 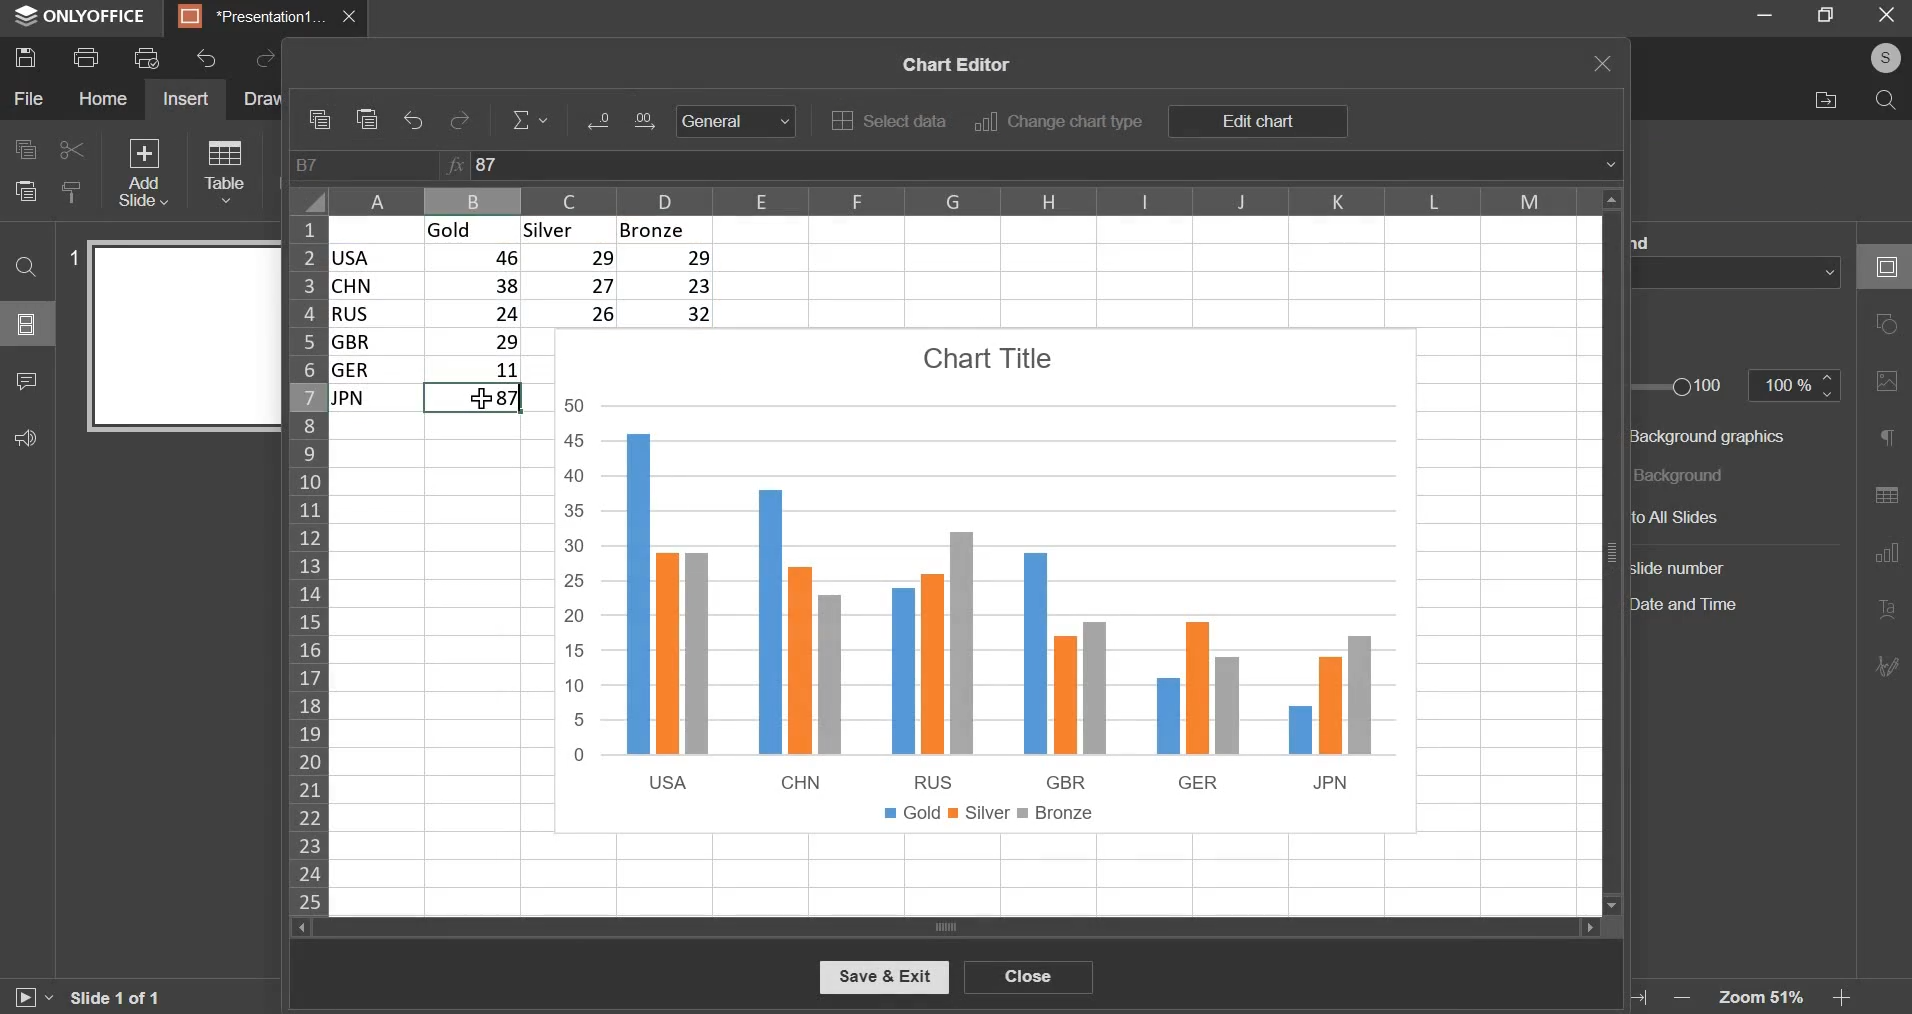 I want to click on 32, so click(x=670, y=312).